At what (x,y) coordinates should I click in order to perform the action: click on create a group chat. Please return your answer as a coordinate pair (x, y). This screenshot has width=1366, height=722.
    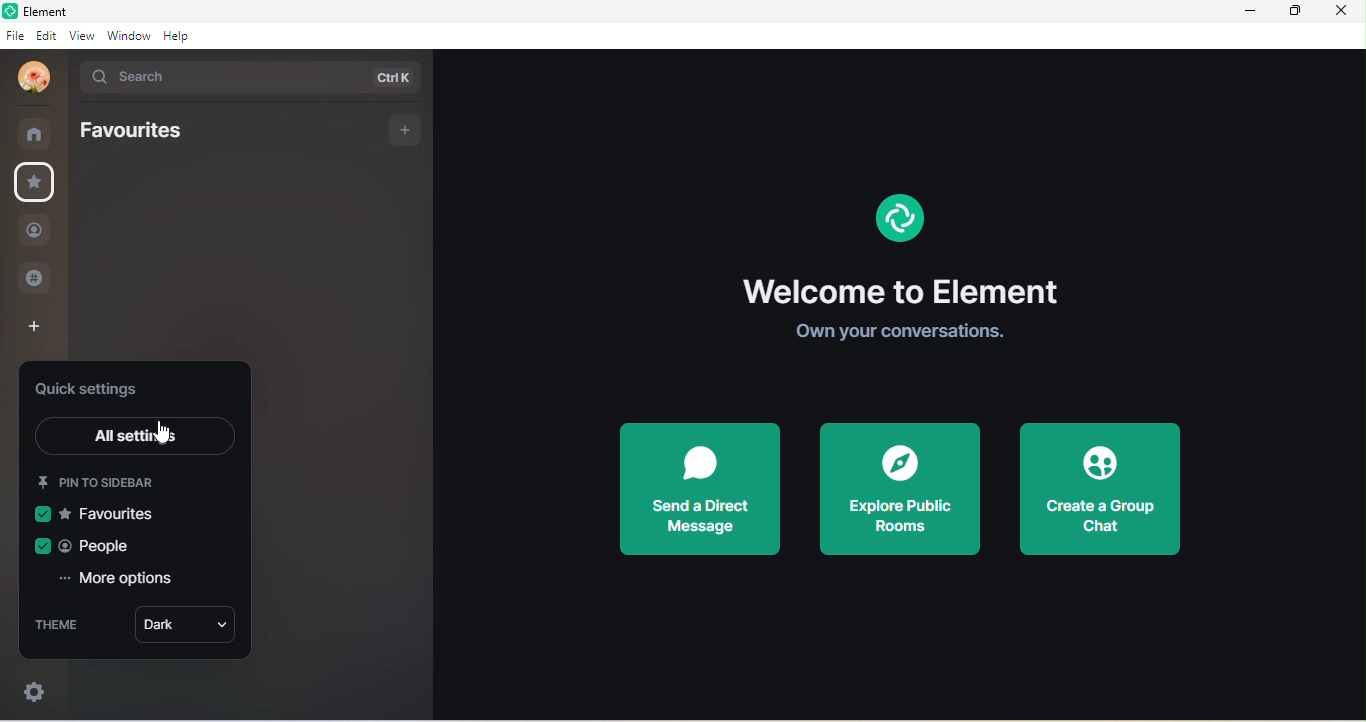
    Looking at the image, I should click on (1096, 490).